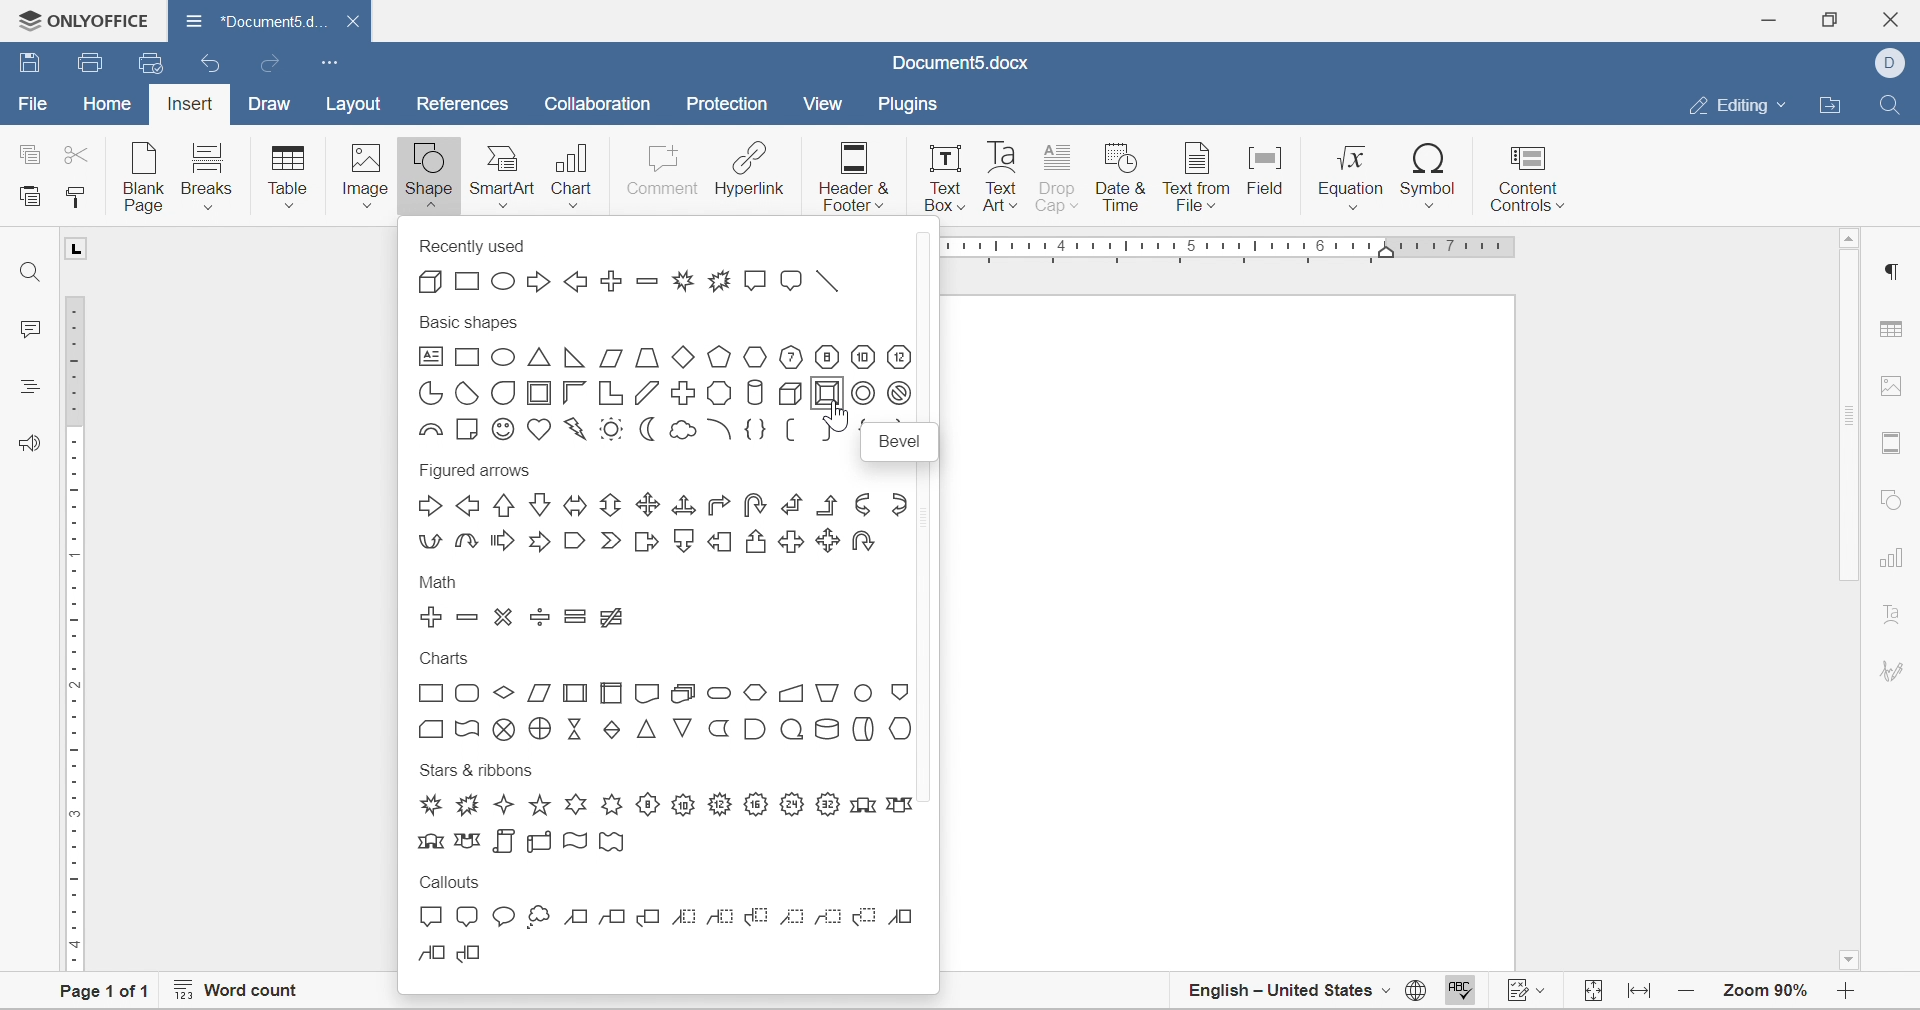  Describe the element at coordinates (1851, 414) in the screenshot. I see `scroll bar` at that location.